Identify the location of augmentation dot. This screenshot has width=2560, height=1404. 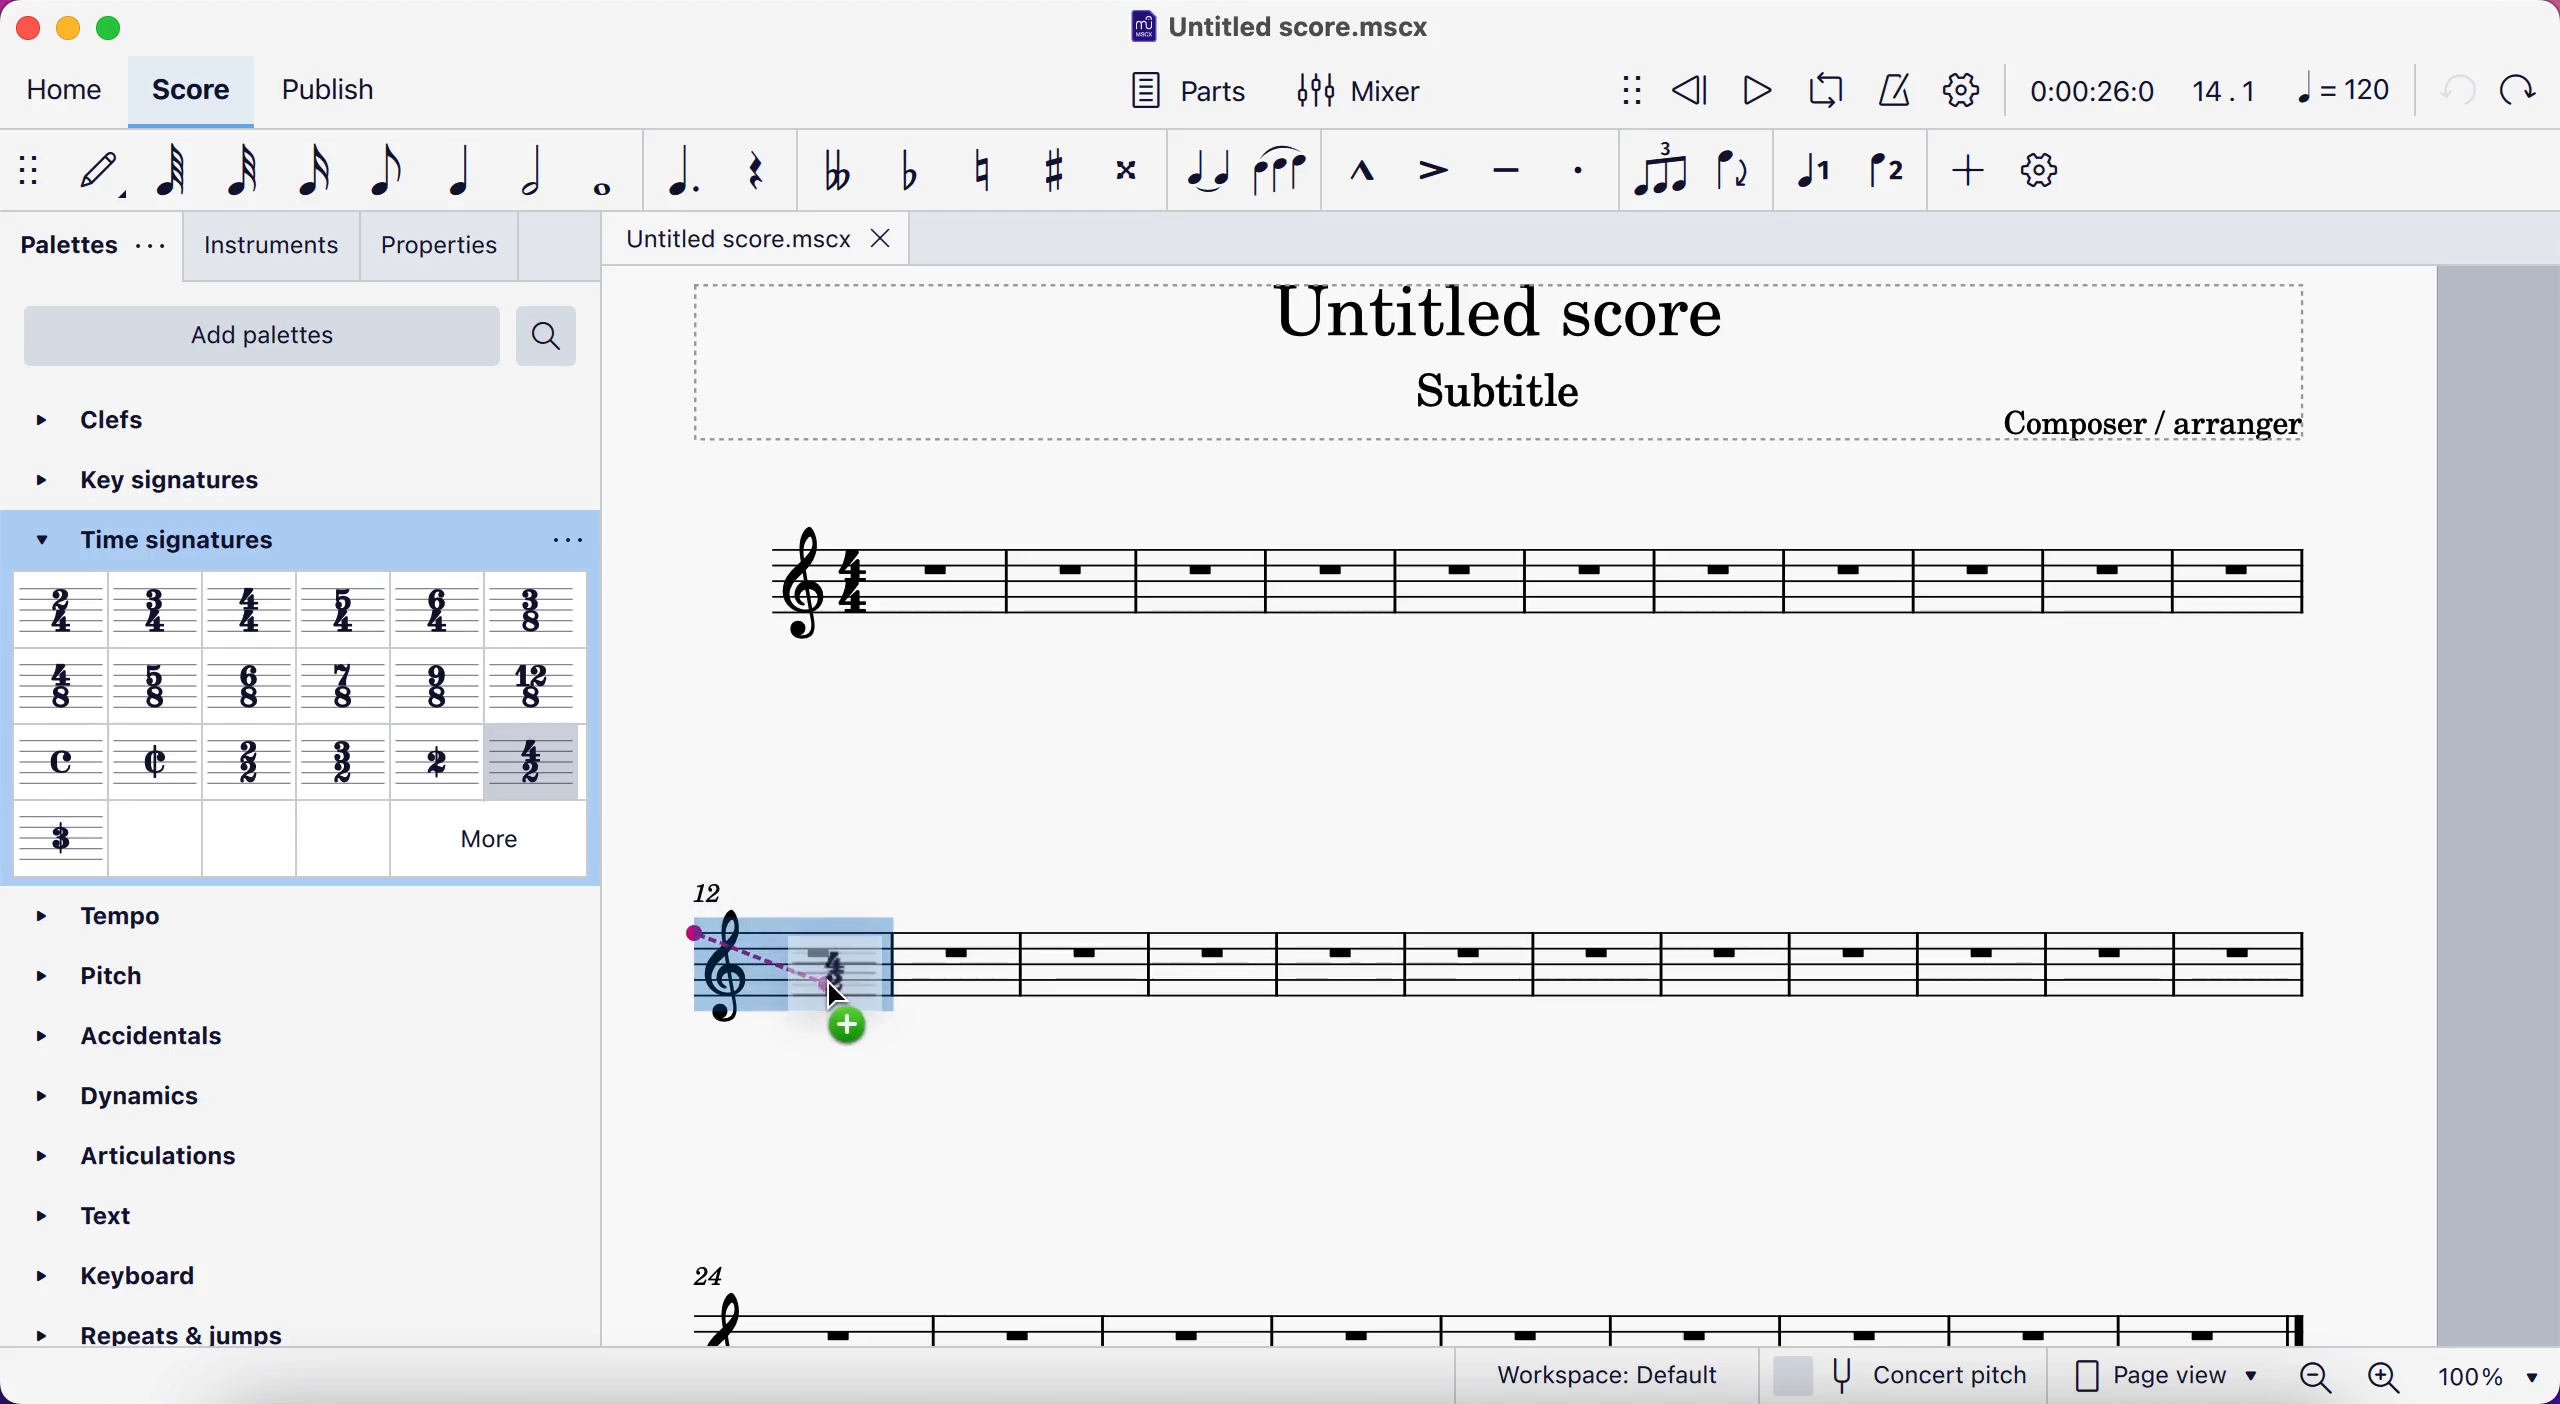
(680, 169).